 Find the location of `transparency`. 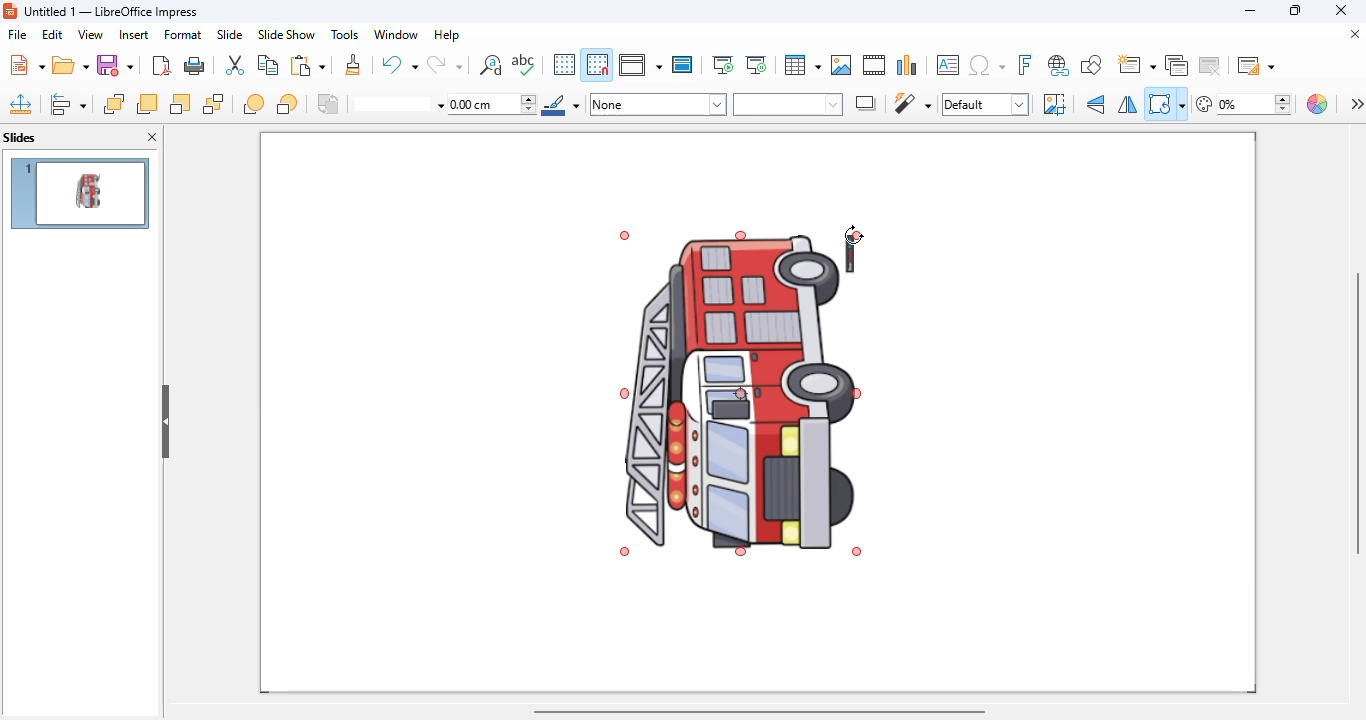

transparency is located at coordinates (1244, 104).